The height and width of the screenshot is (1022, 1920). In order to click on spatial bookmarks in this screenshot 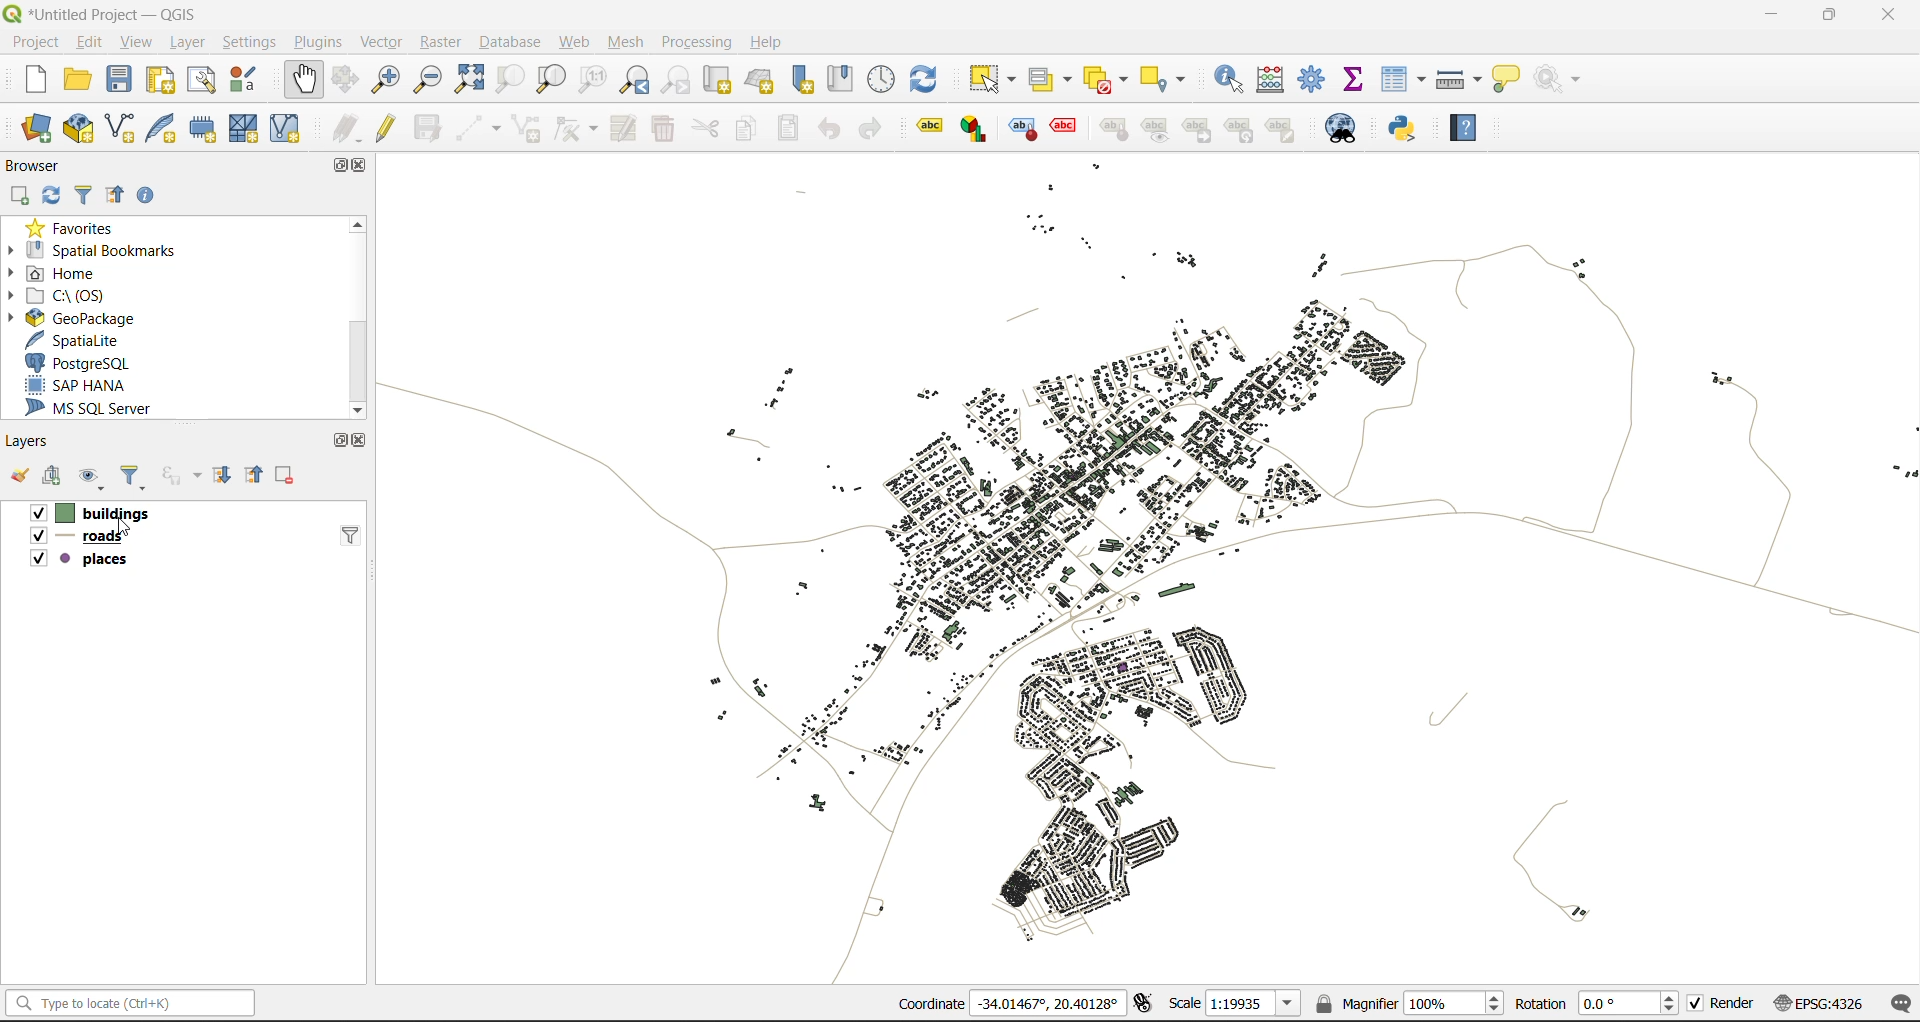, I will do `click(103, 252)`.